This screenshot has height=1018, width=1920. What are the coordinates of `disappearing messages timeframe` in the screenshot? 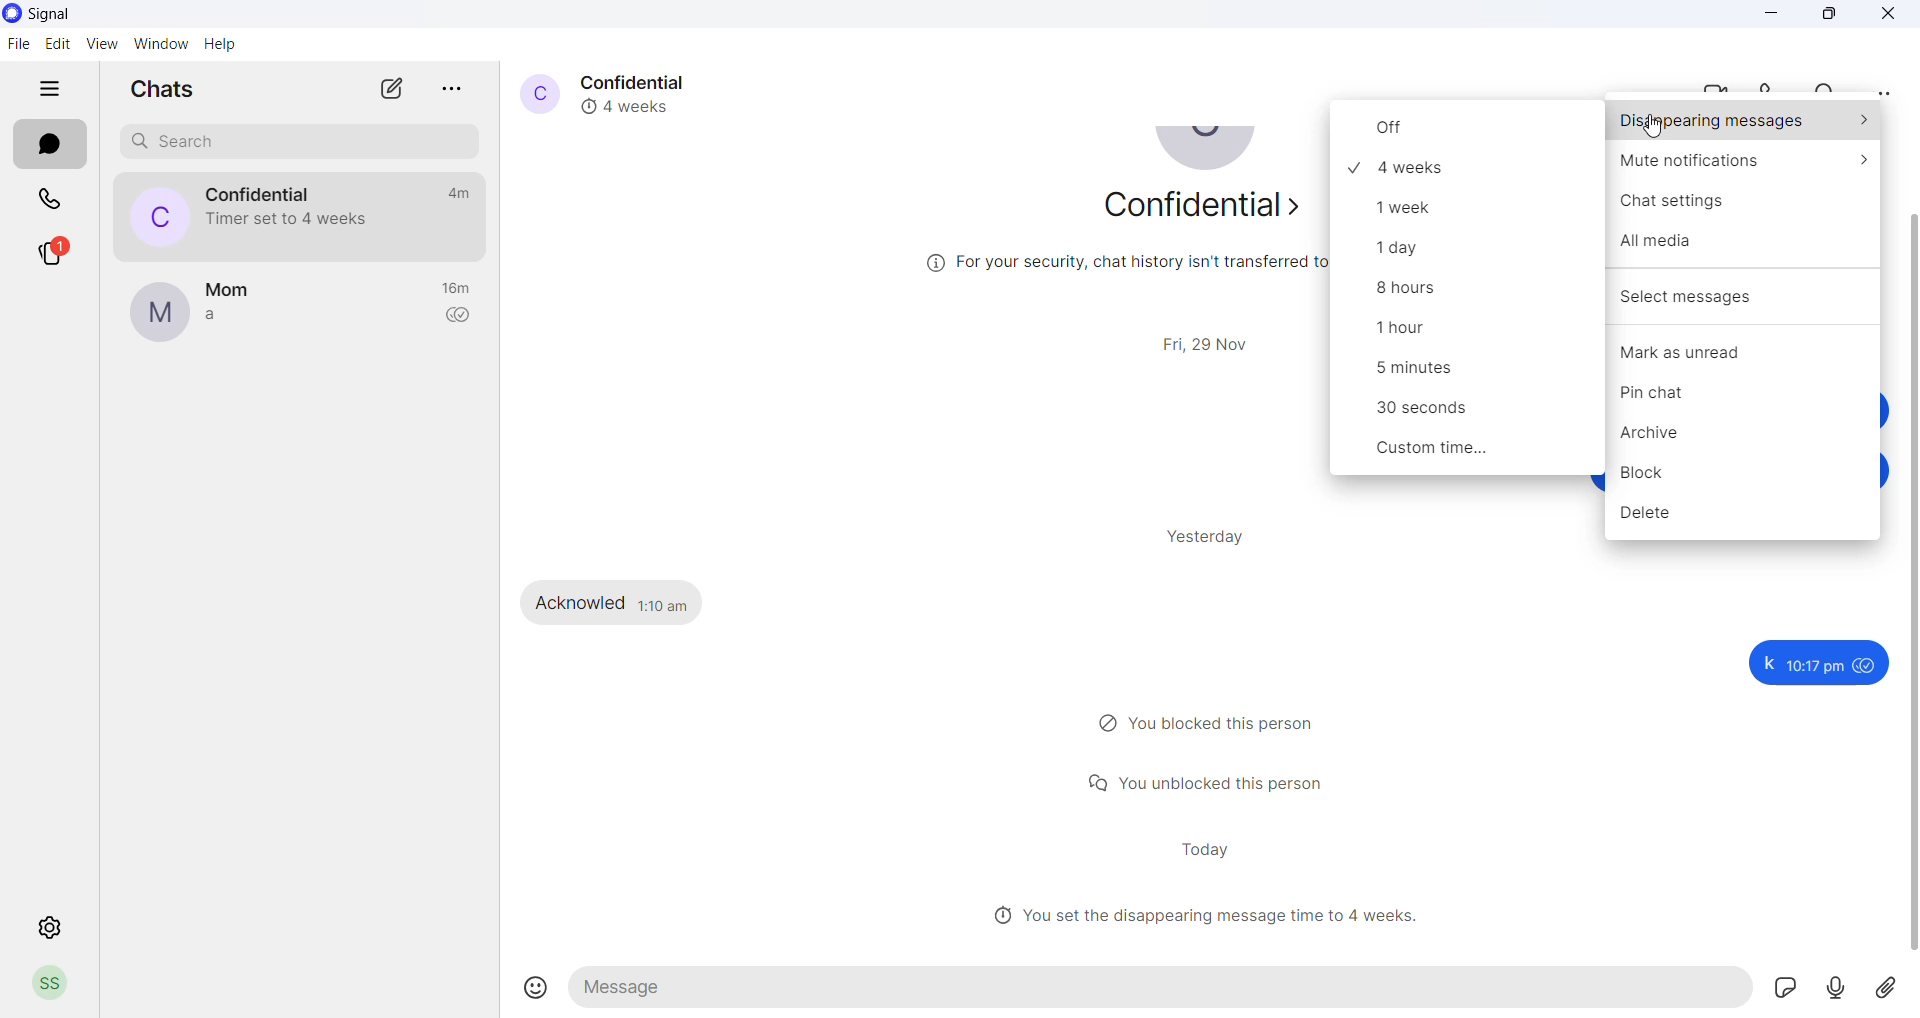 It's located at (1461, 374).